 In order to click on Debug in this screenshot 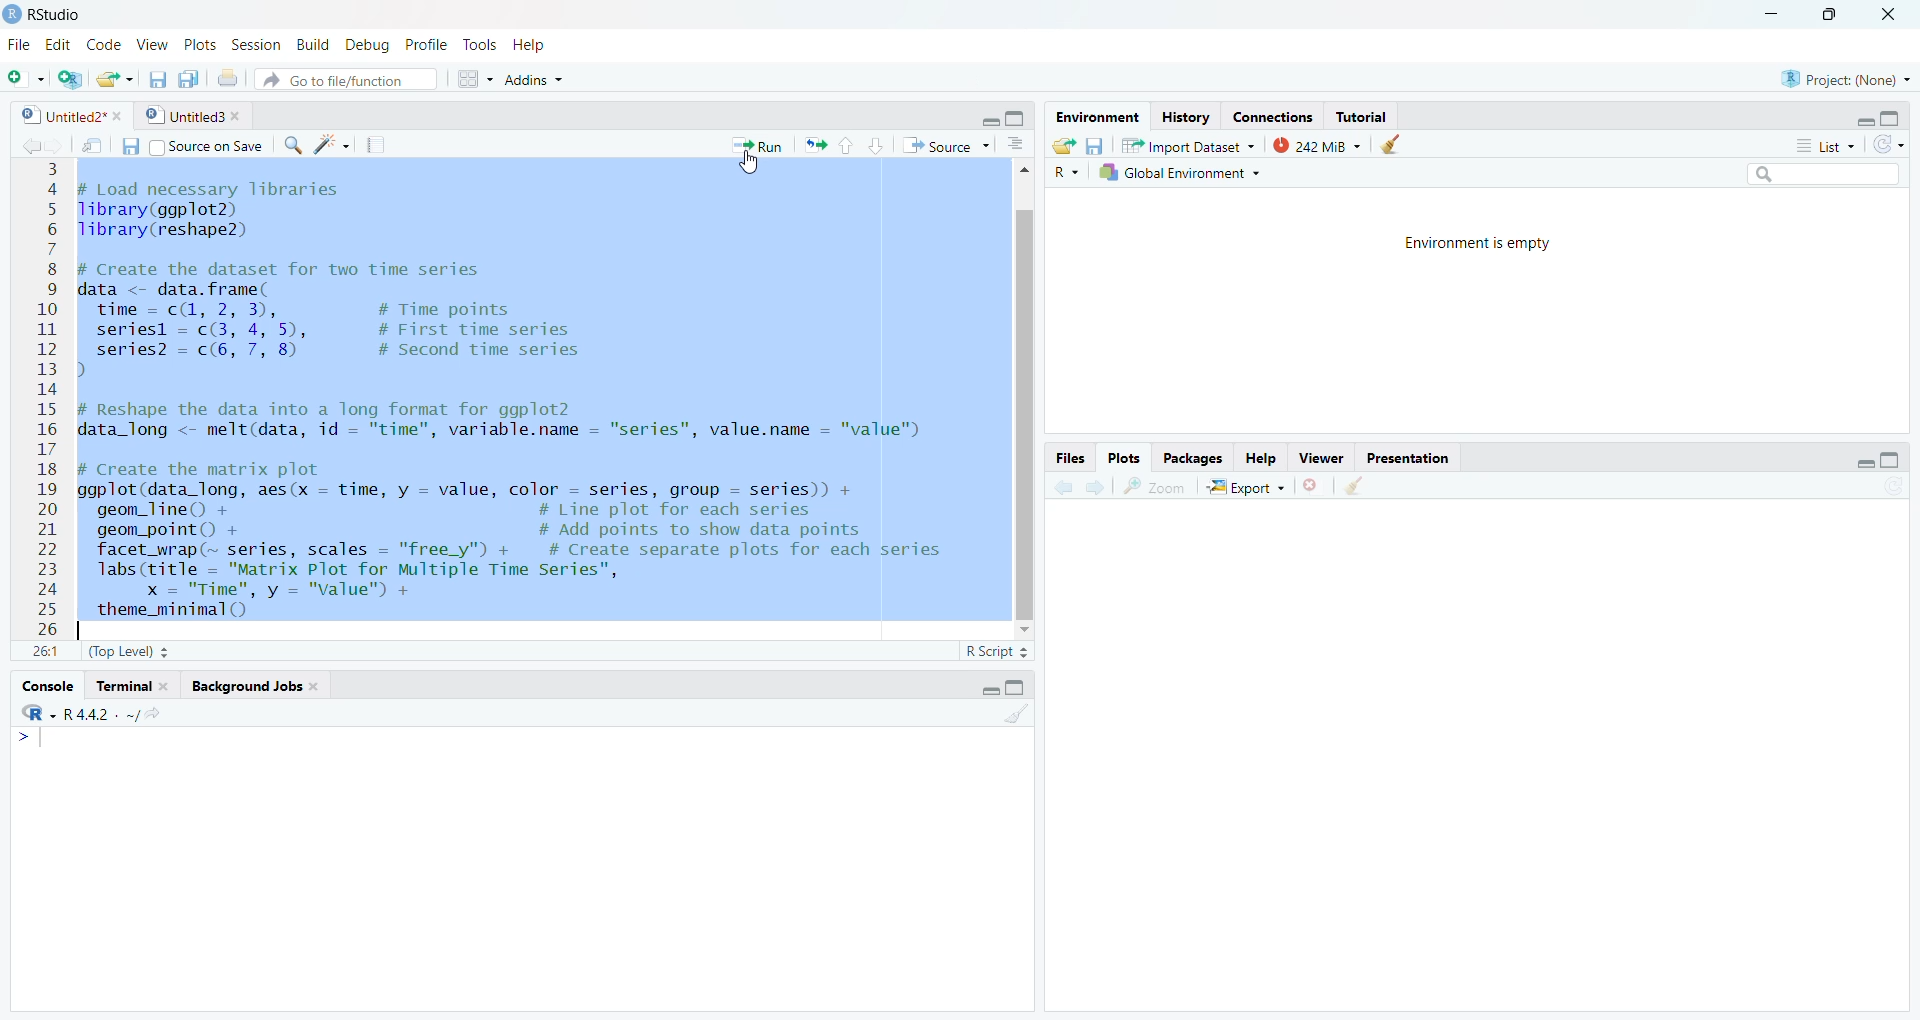, I will do `click(370, 44)`.